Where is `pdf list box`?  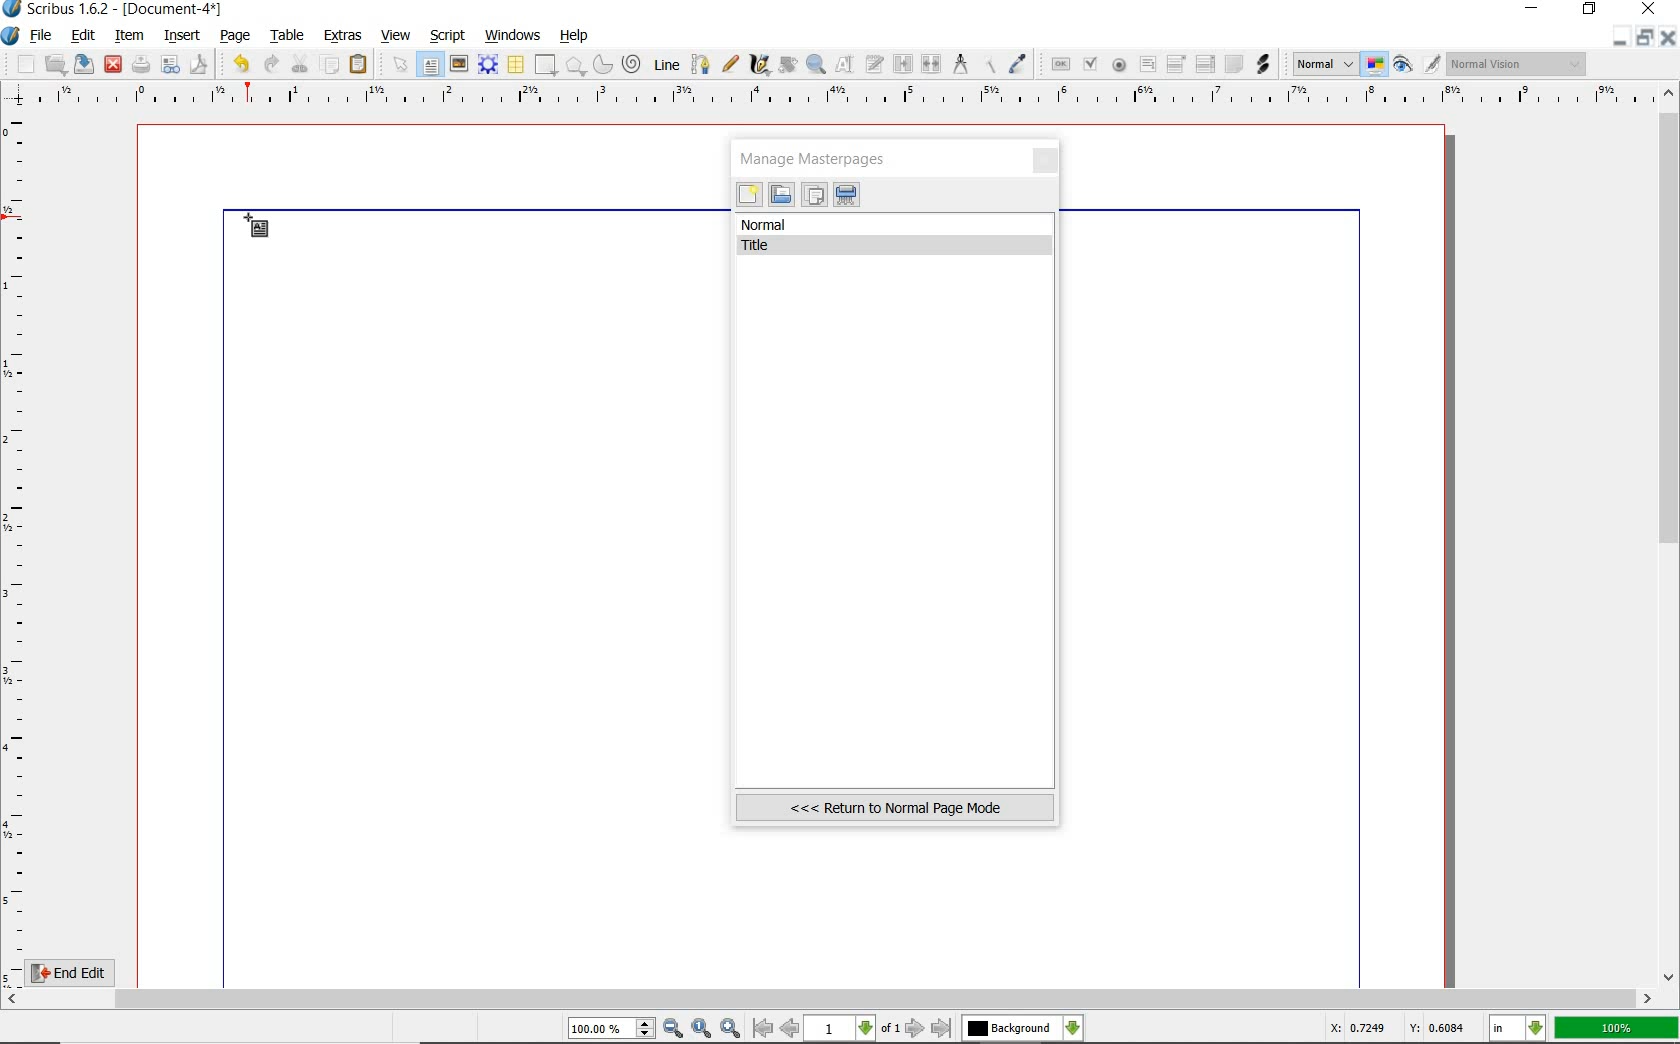 pdf list box is located at coordinates (1204, 66).